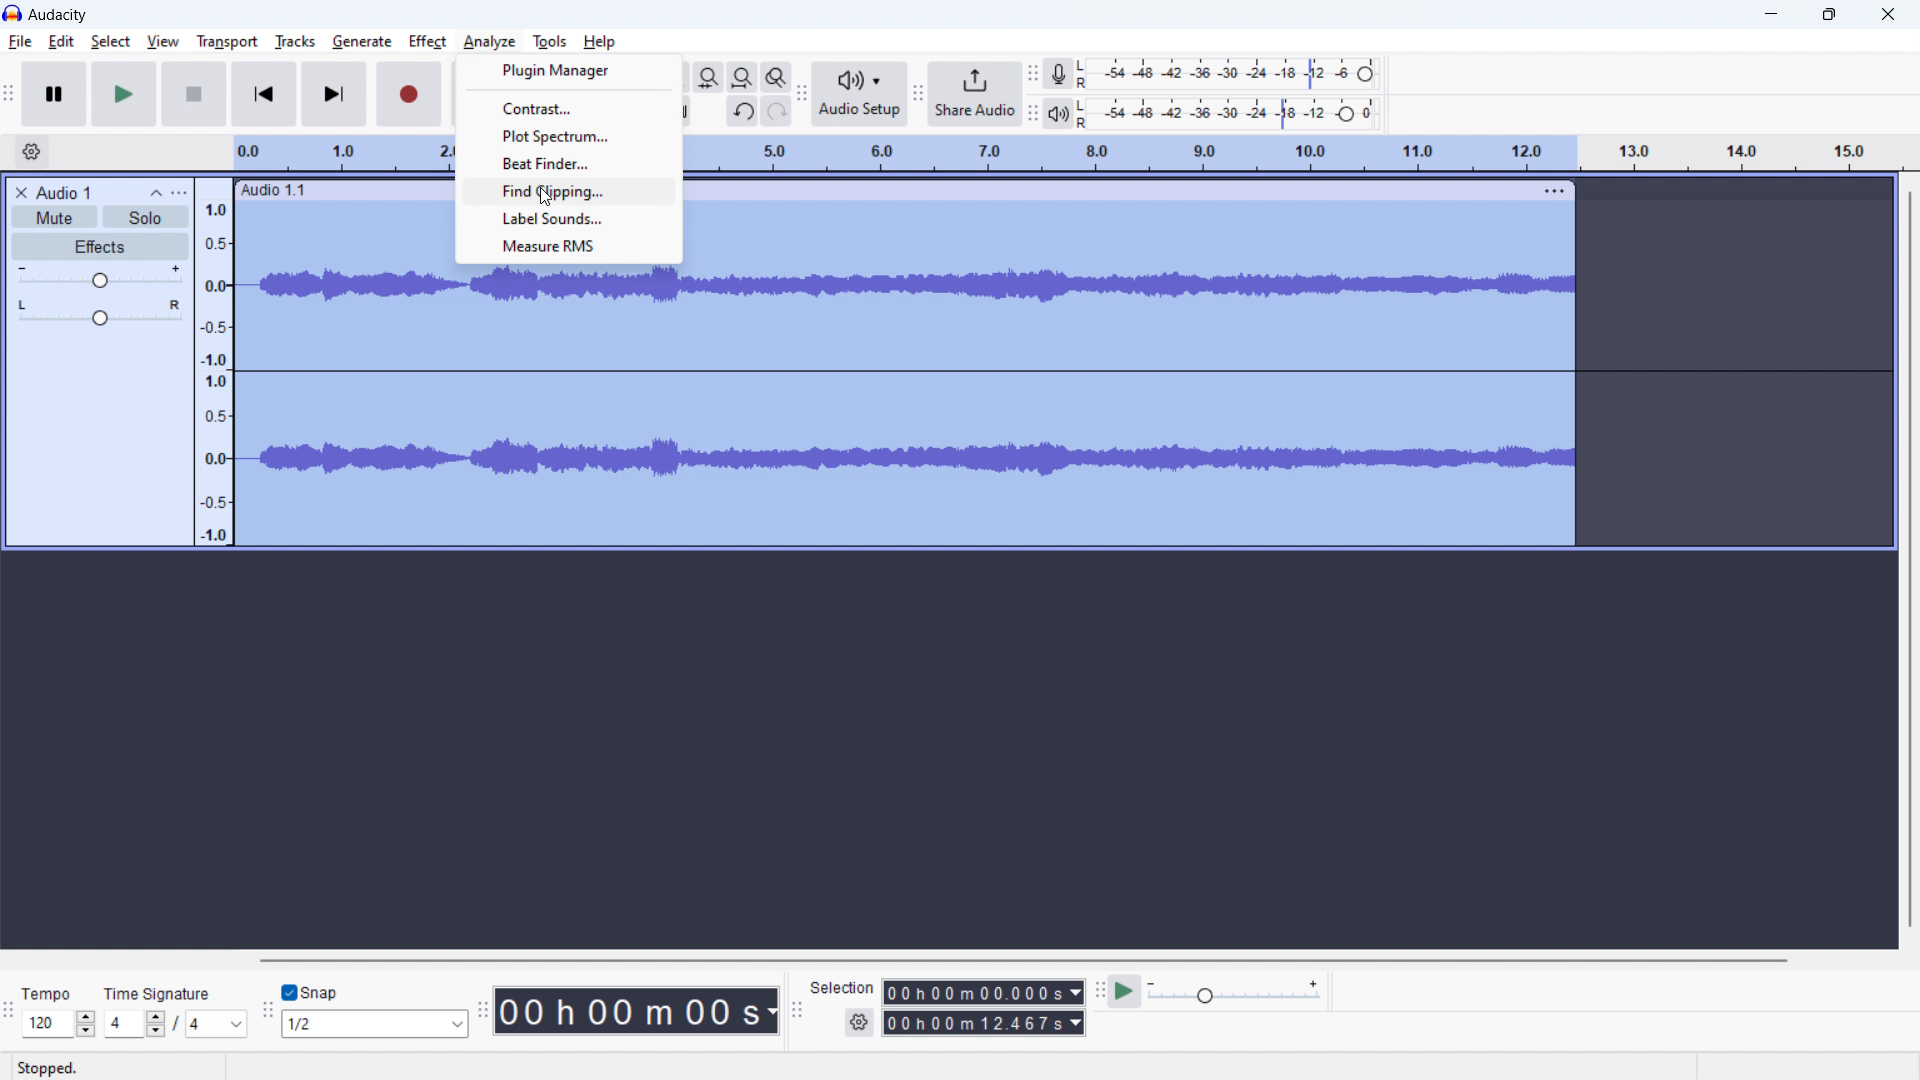 This screenshot has height=1080, width=1920. What do you see at coordinates (1888, 12) in the screenshot?
I see `close` at bounding box center [1888, 12].